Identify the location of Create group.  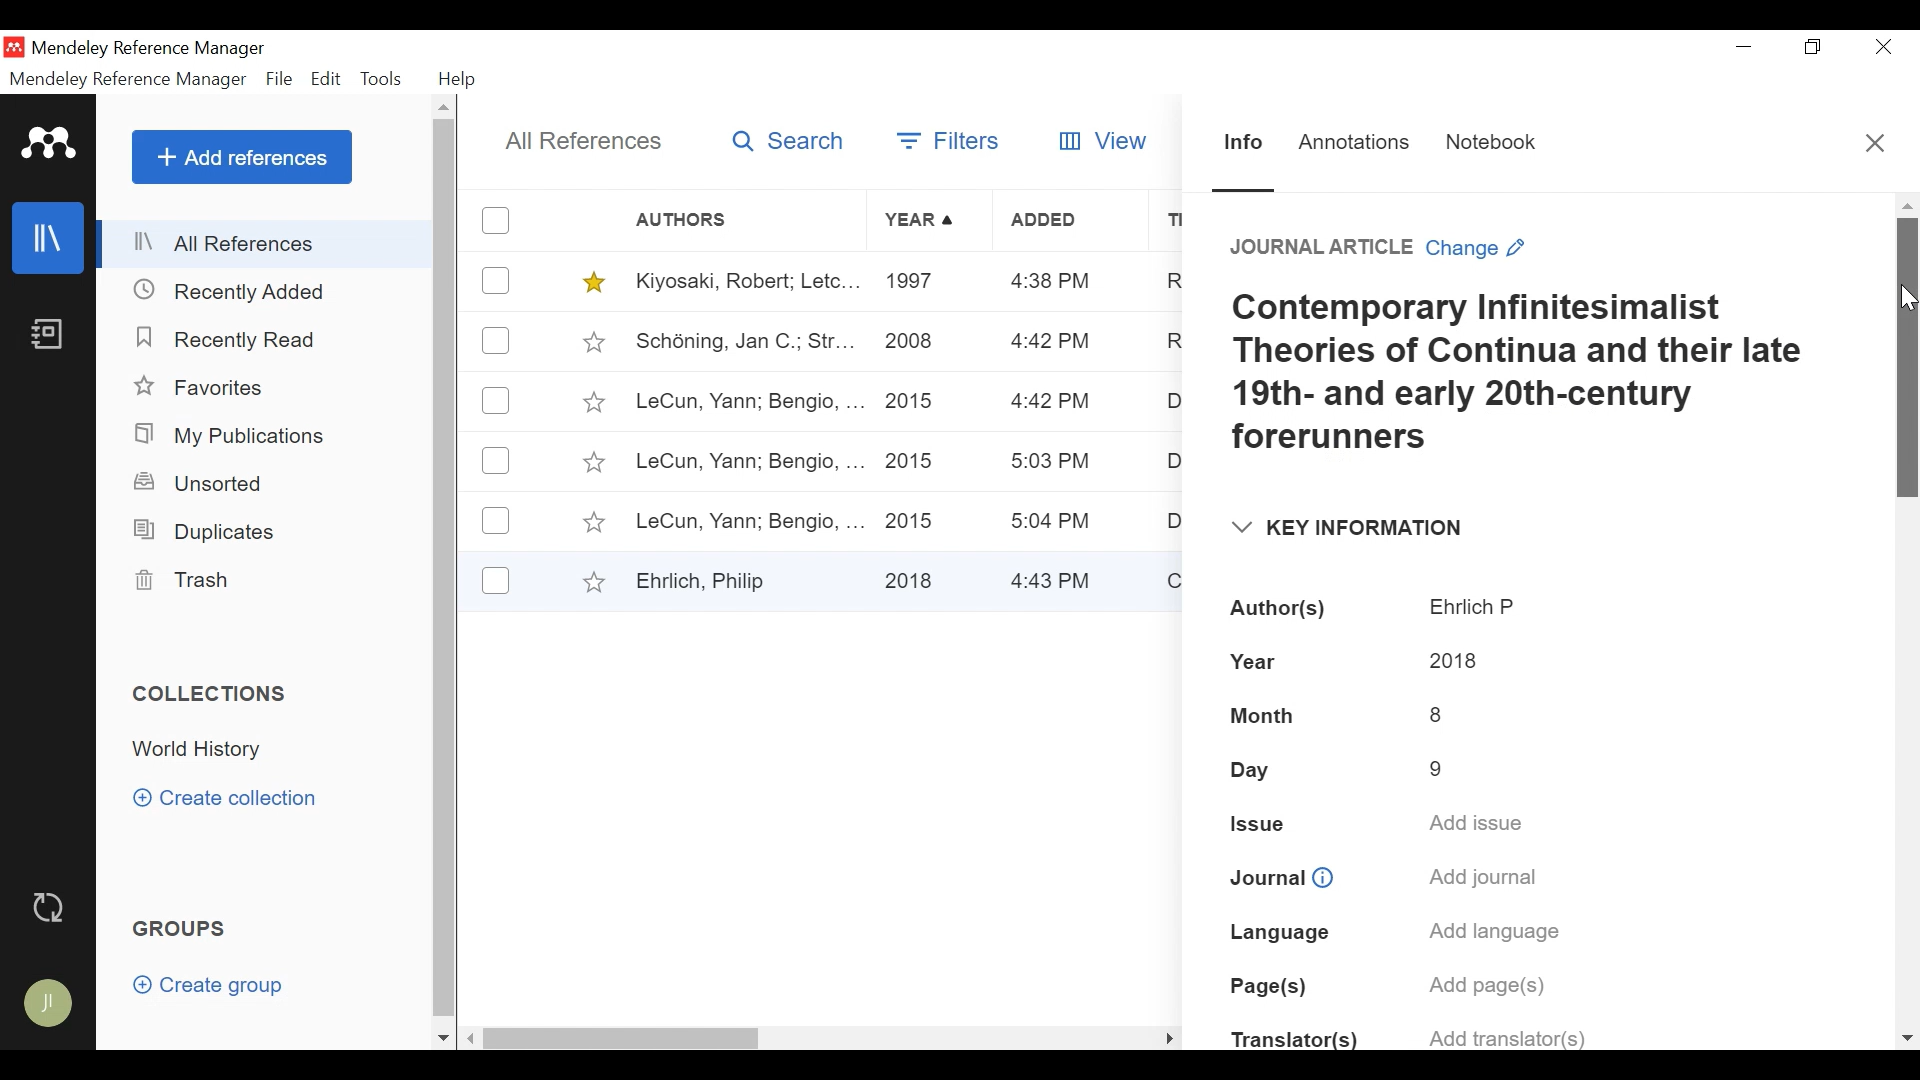
(208, 984).